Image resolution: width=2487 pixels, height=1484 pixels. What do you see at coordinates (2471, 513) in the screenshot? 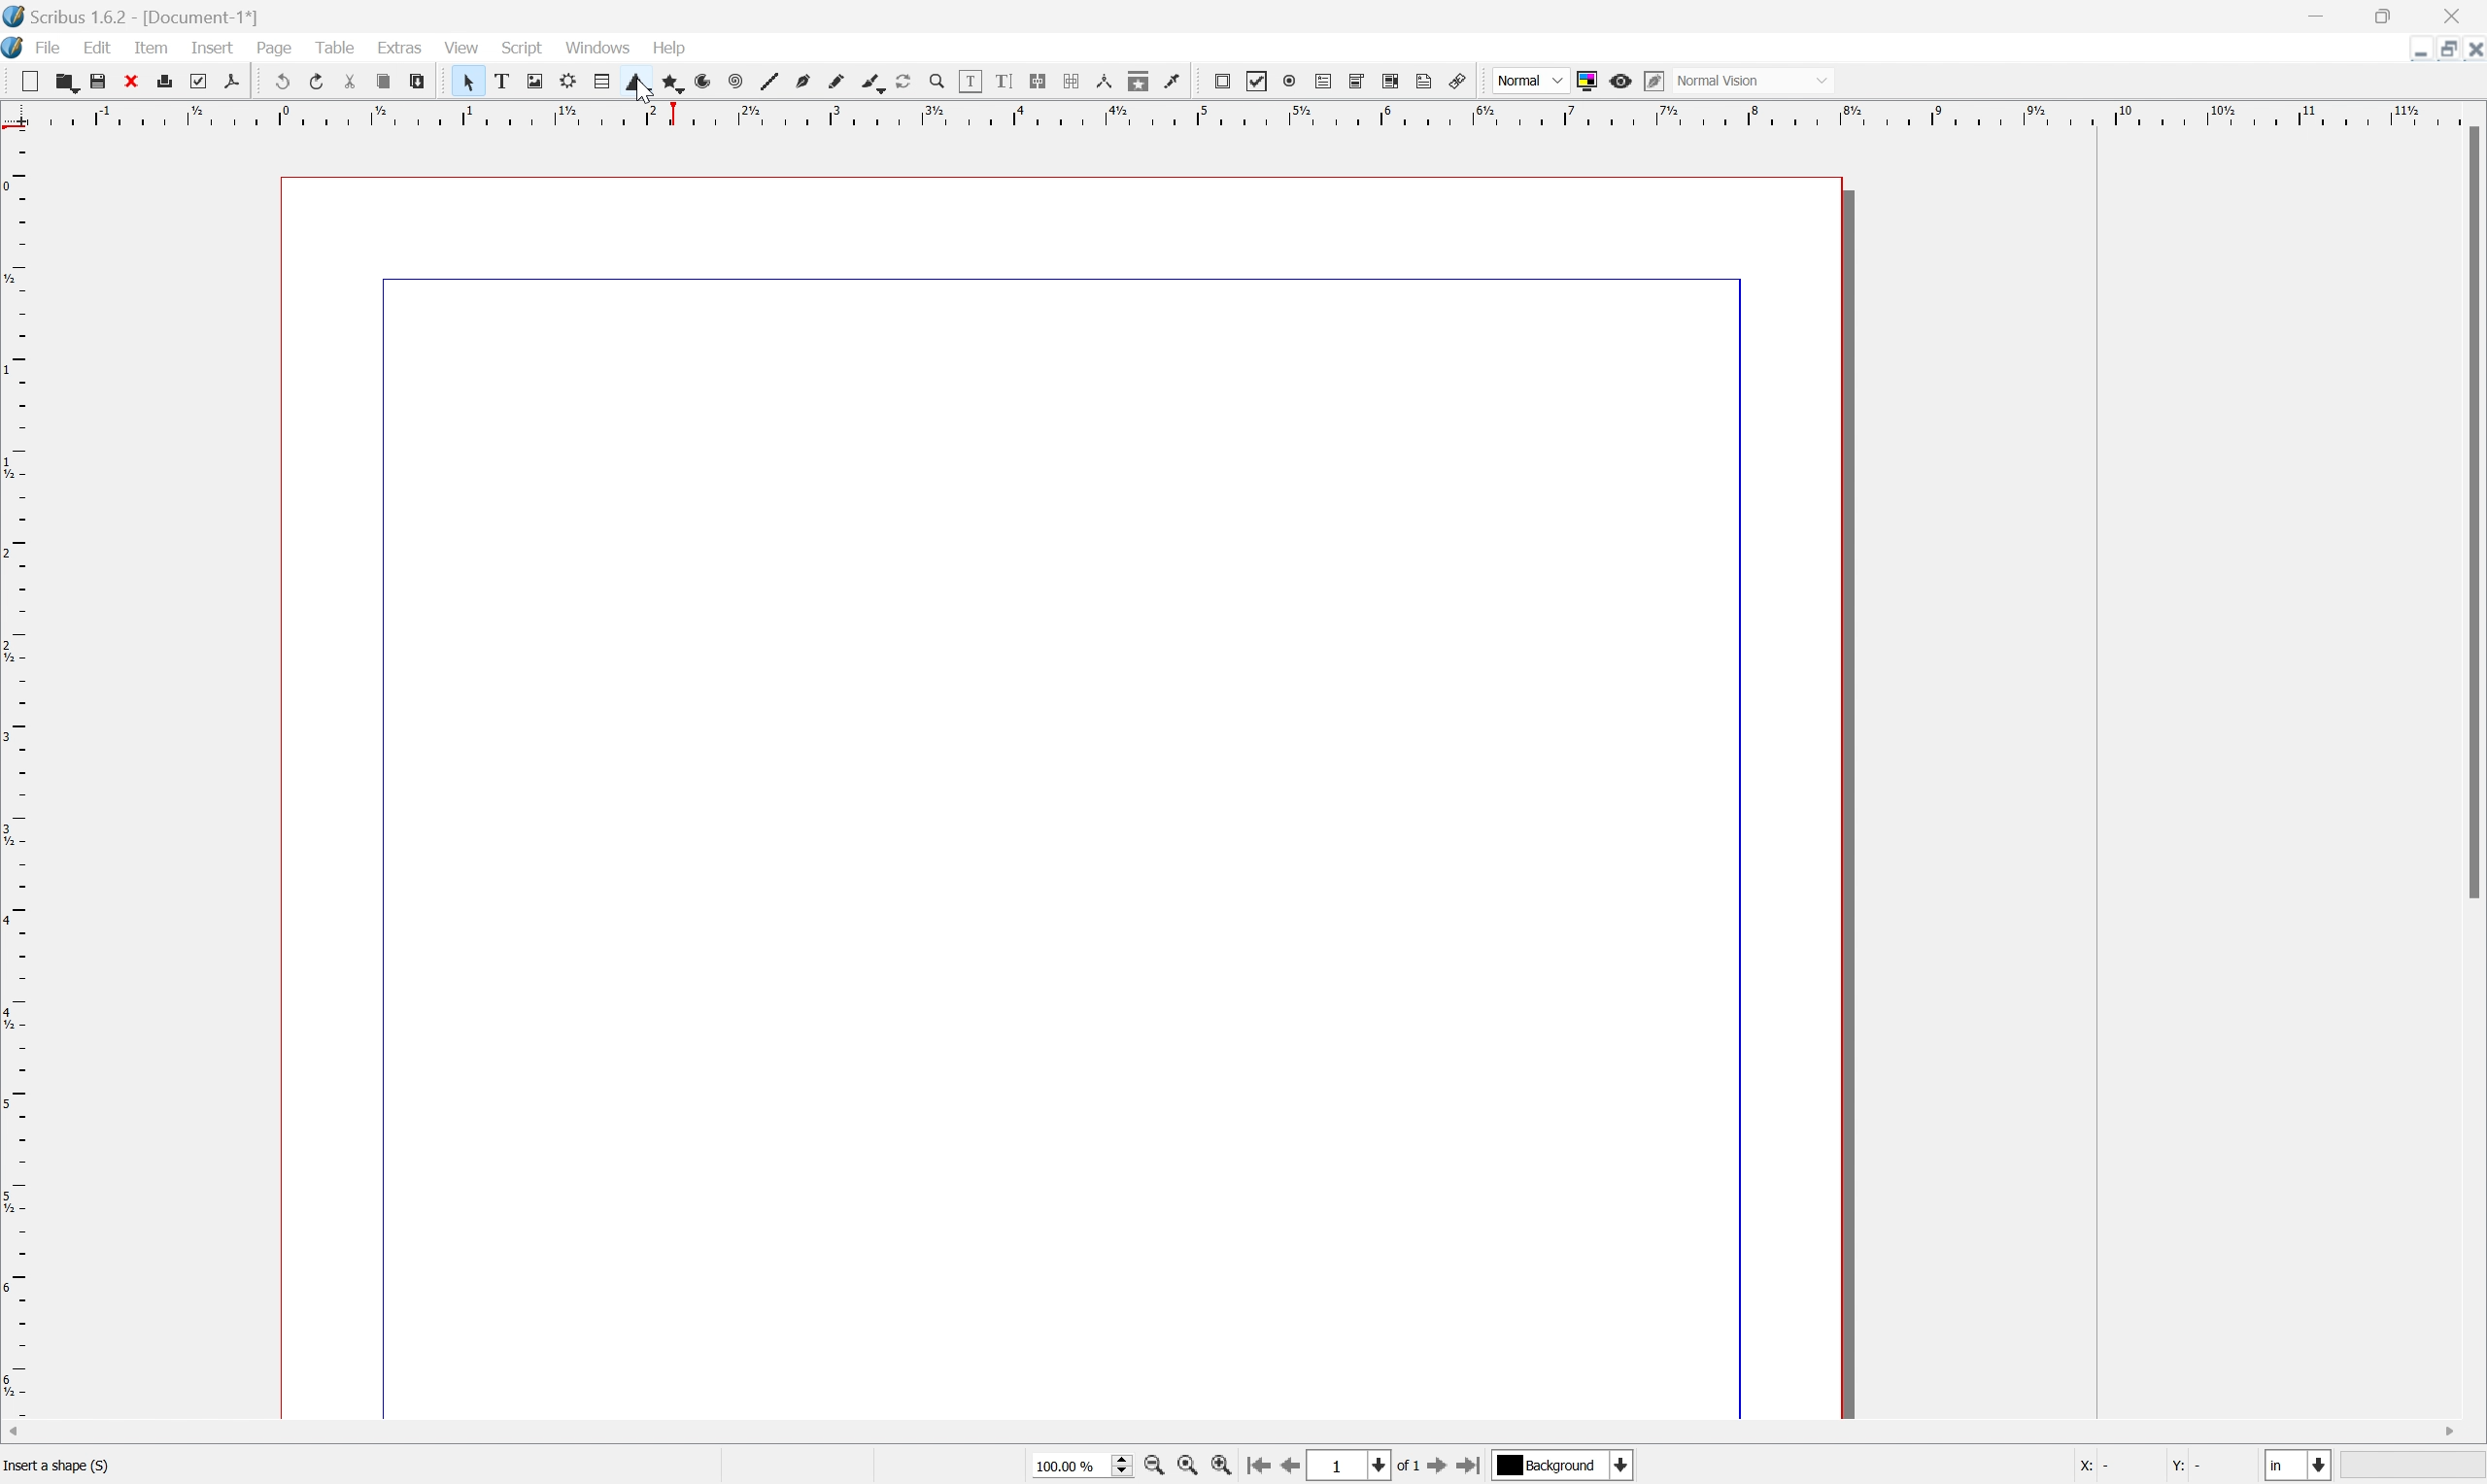
I see `Scroll Bar` at bounding box center [2471, 513].